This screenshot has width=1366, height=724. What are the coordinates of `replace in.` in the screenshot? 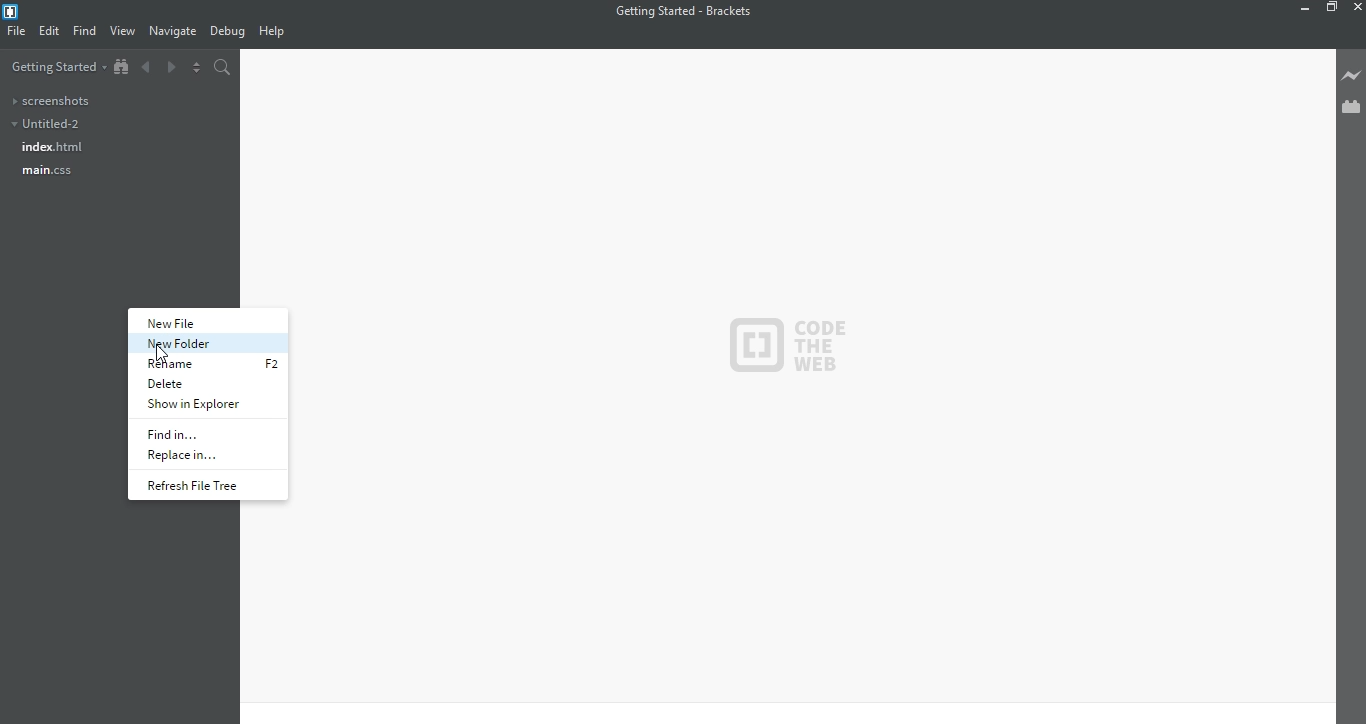 It's located at (188, 454).